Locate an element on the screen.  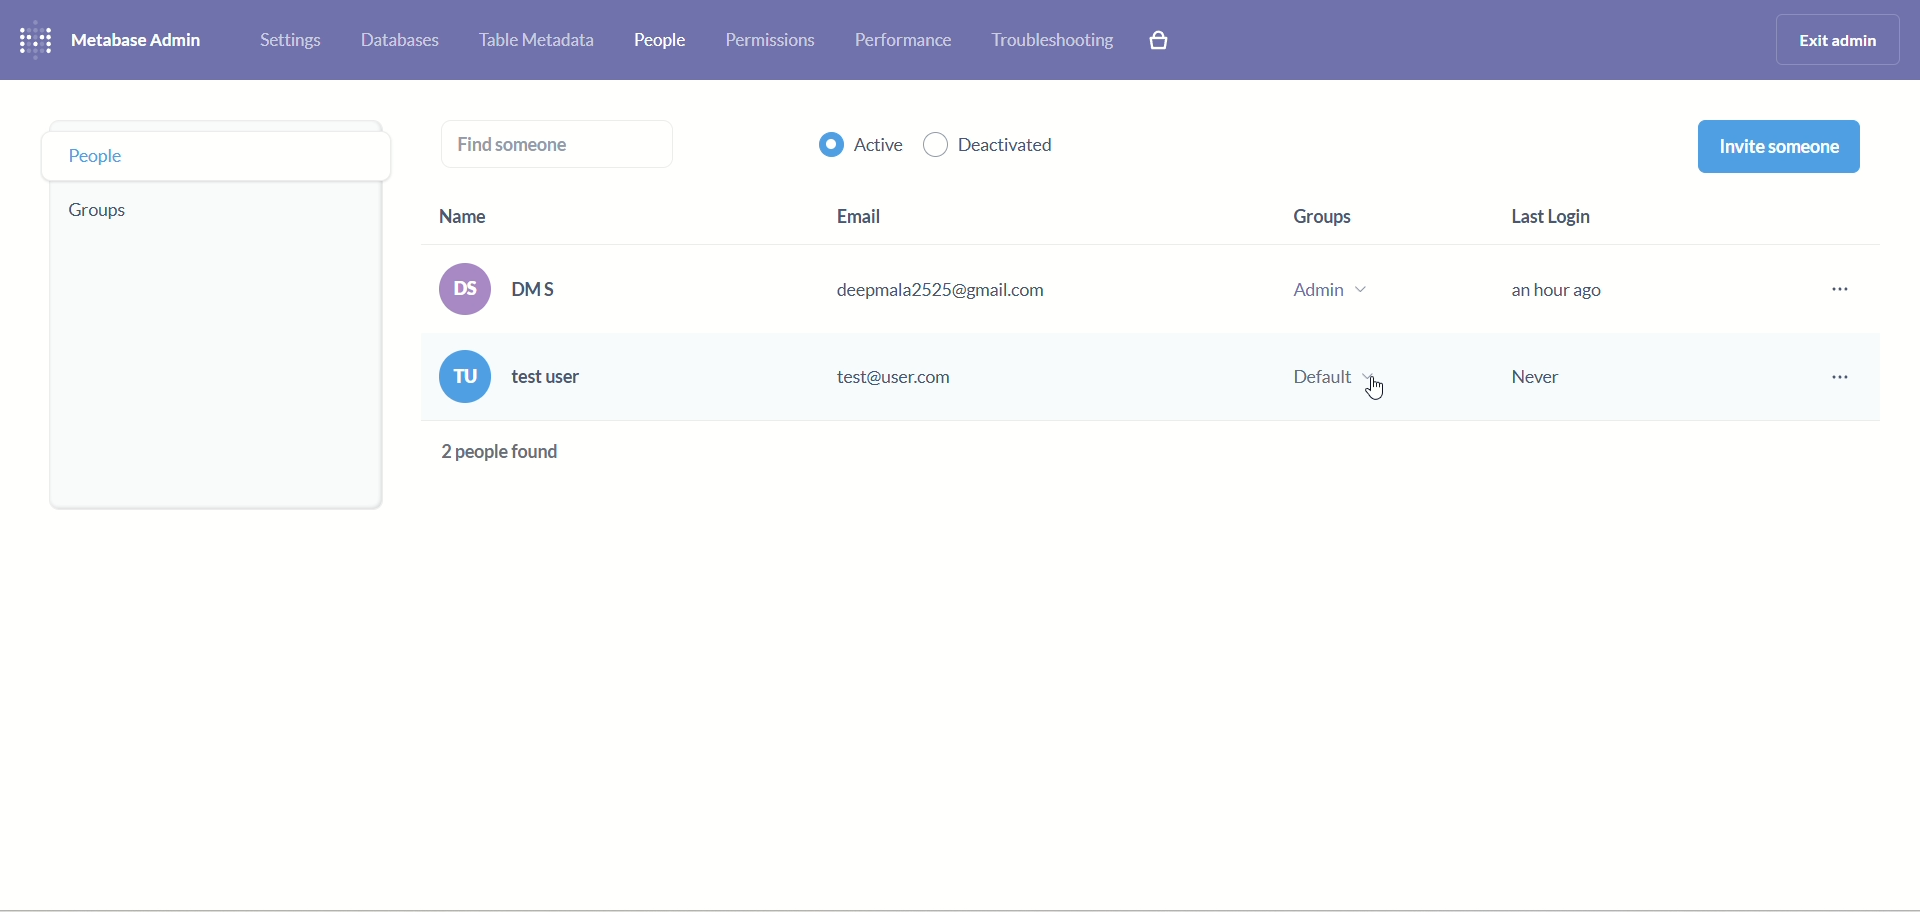
databases is located at coordinates (401, 40).